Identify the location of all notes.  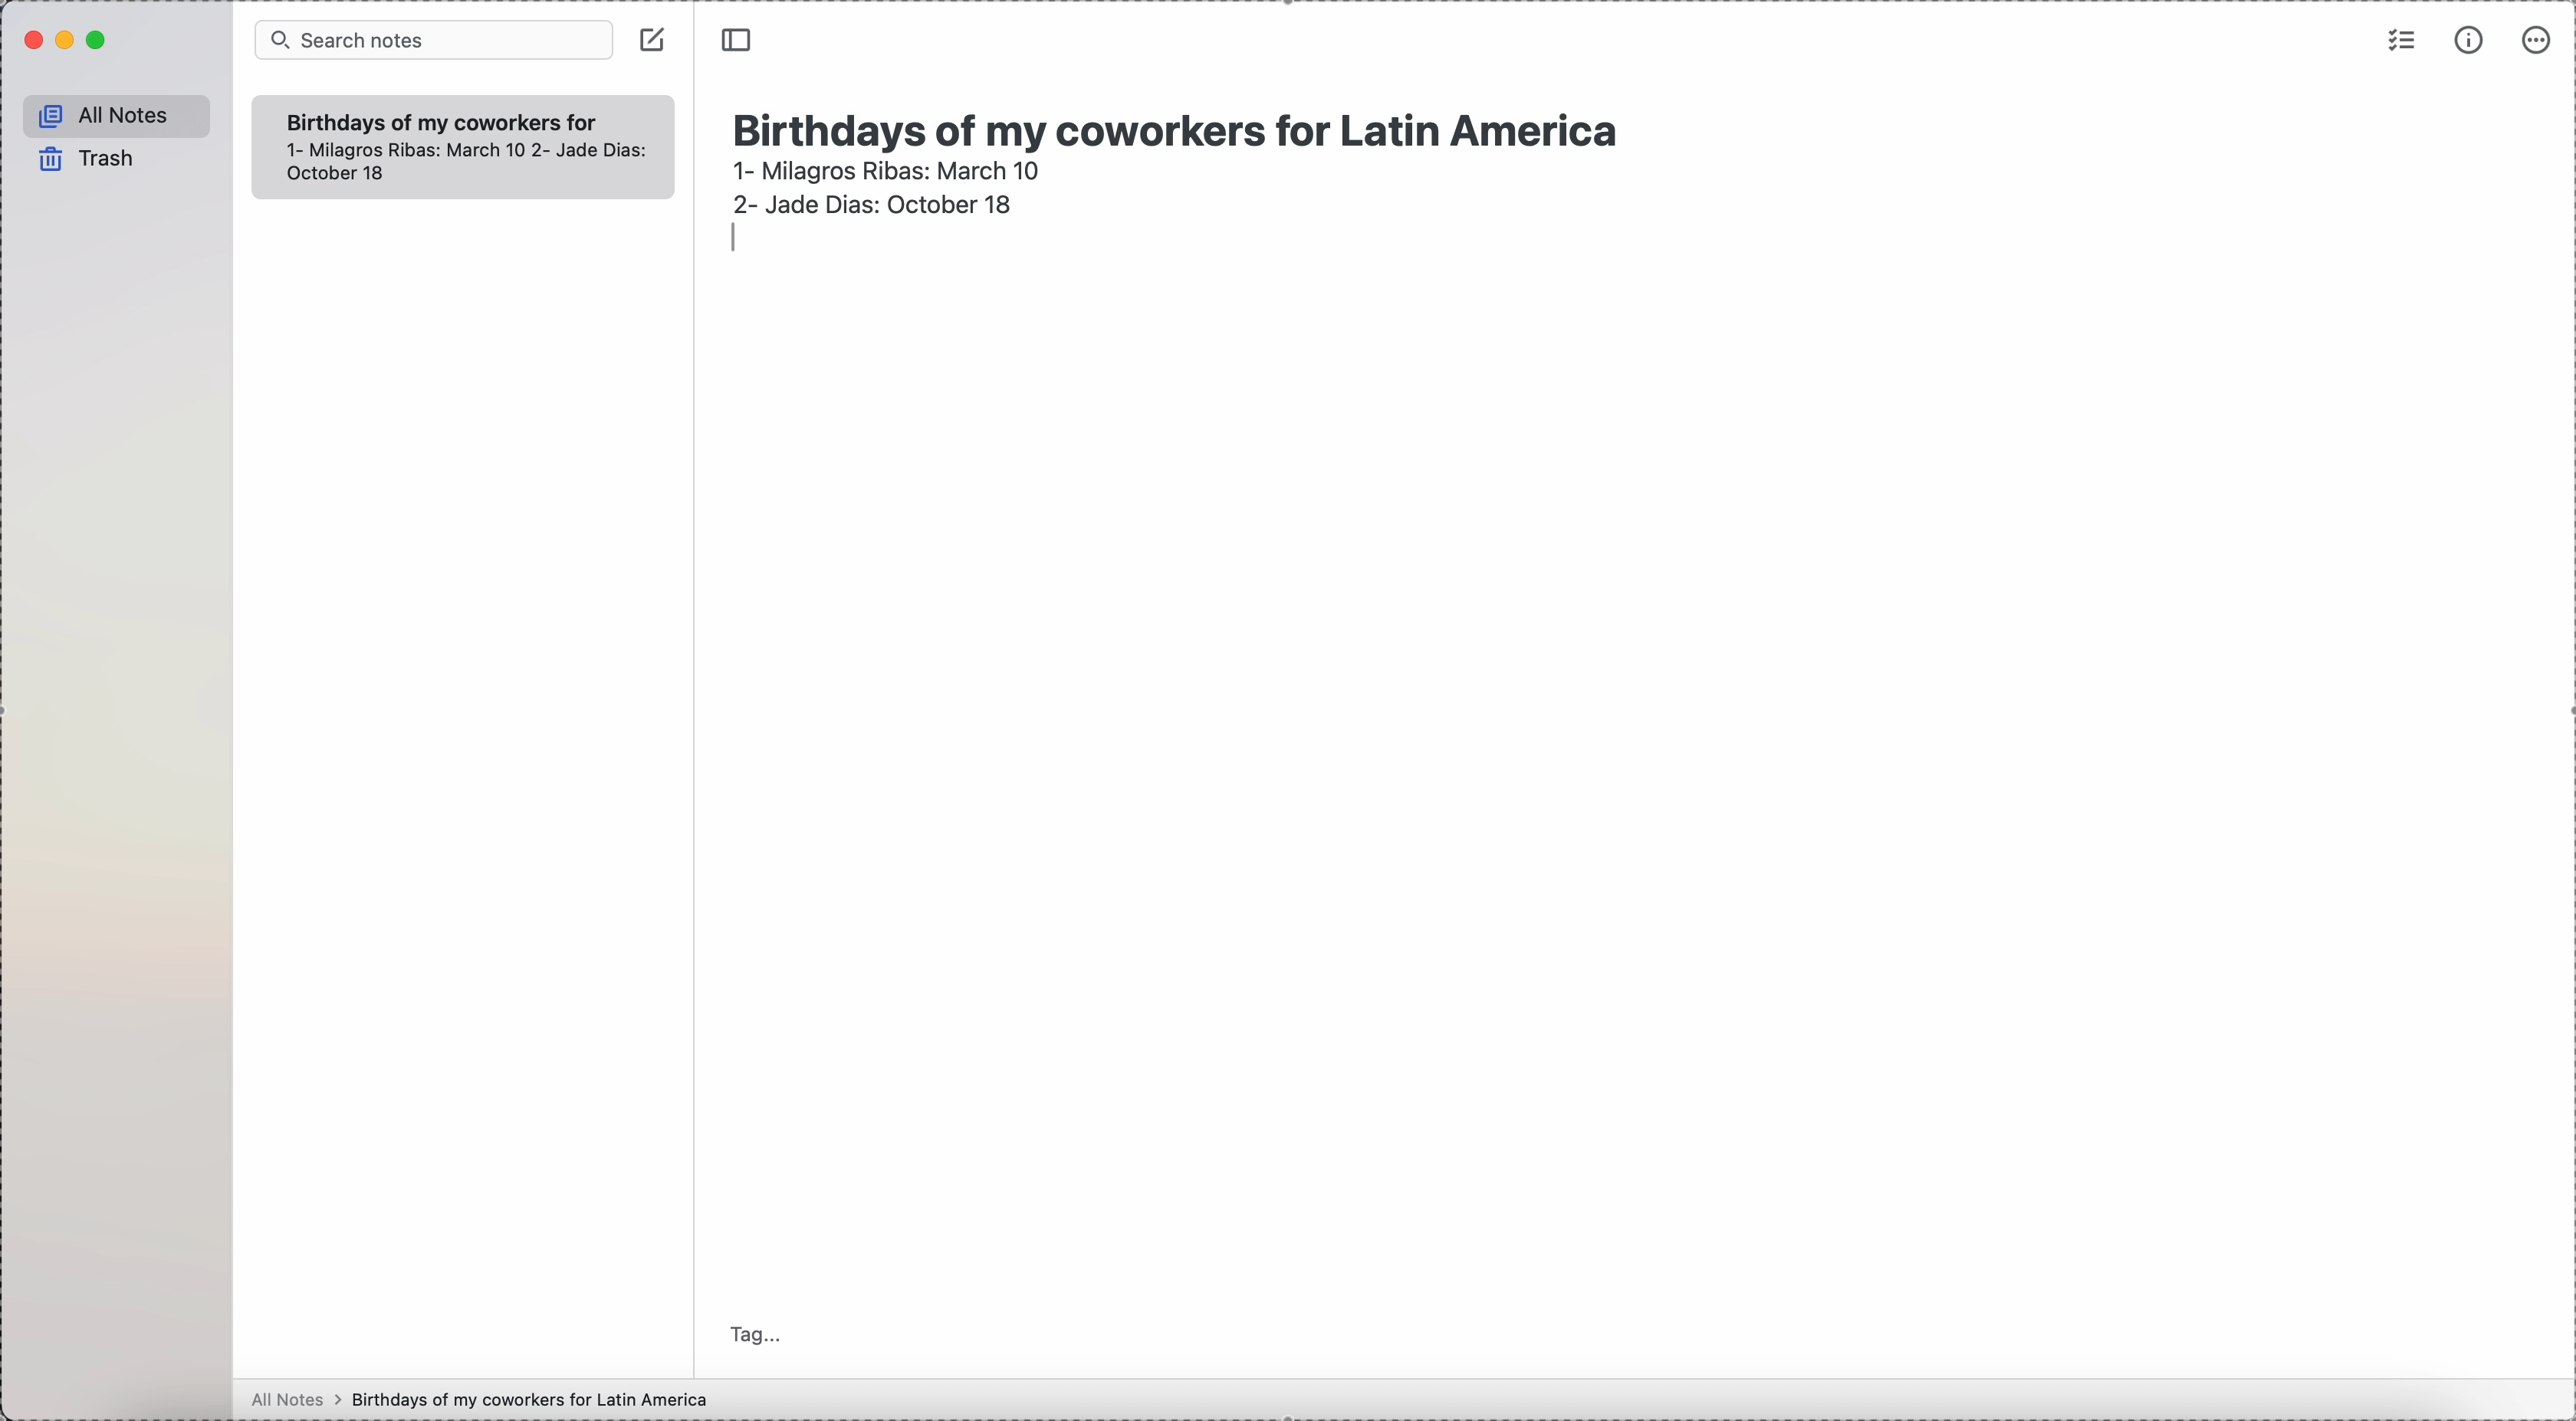
(118, 117).